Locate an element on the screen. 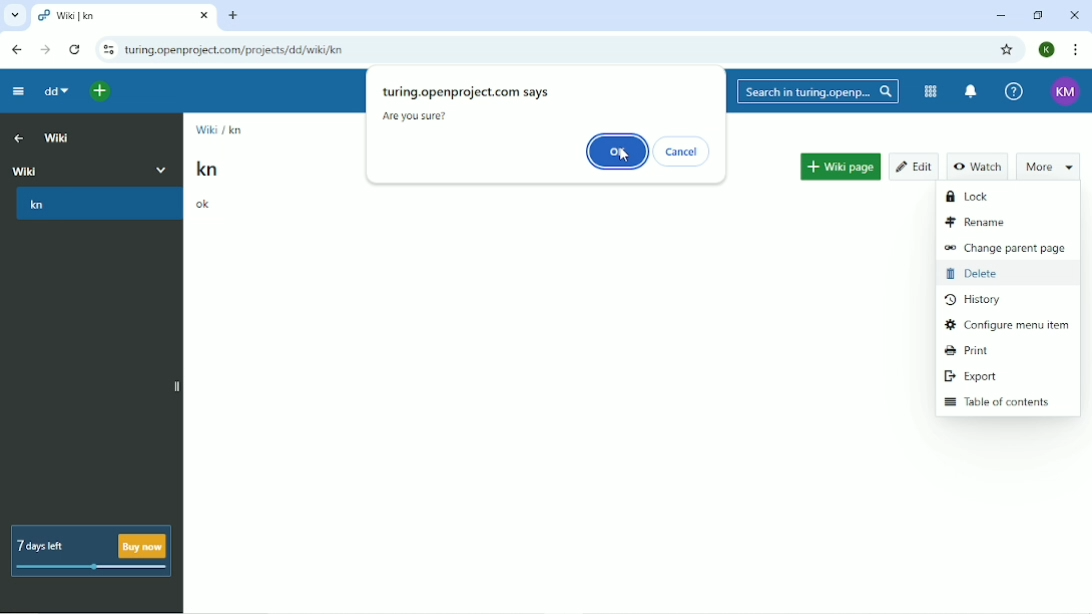 Image resolution: width=1092 pixels, height=614 pixels. cursor is located at coordinates (629, 162).